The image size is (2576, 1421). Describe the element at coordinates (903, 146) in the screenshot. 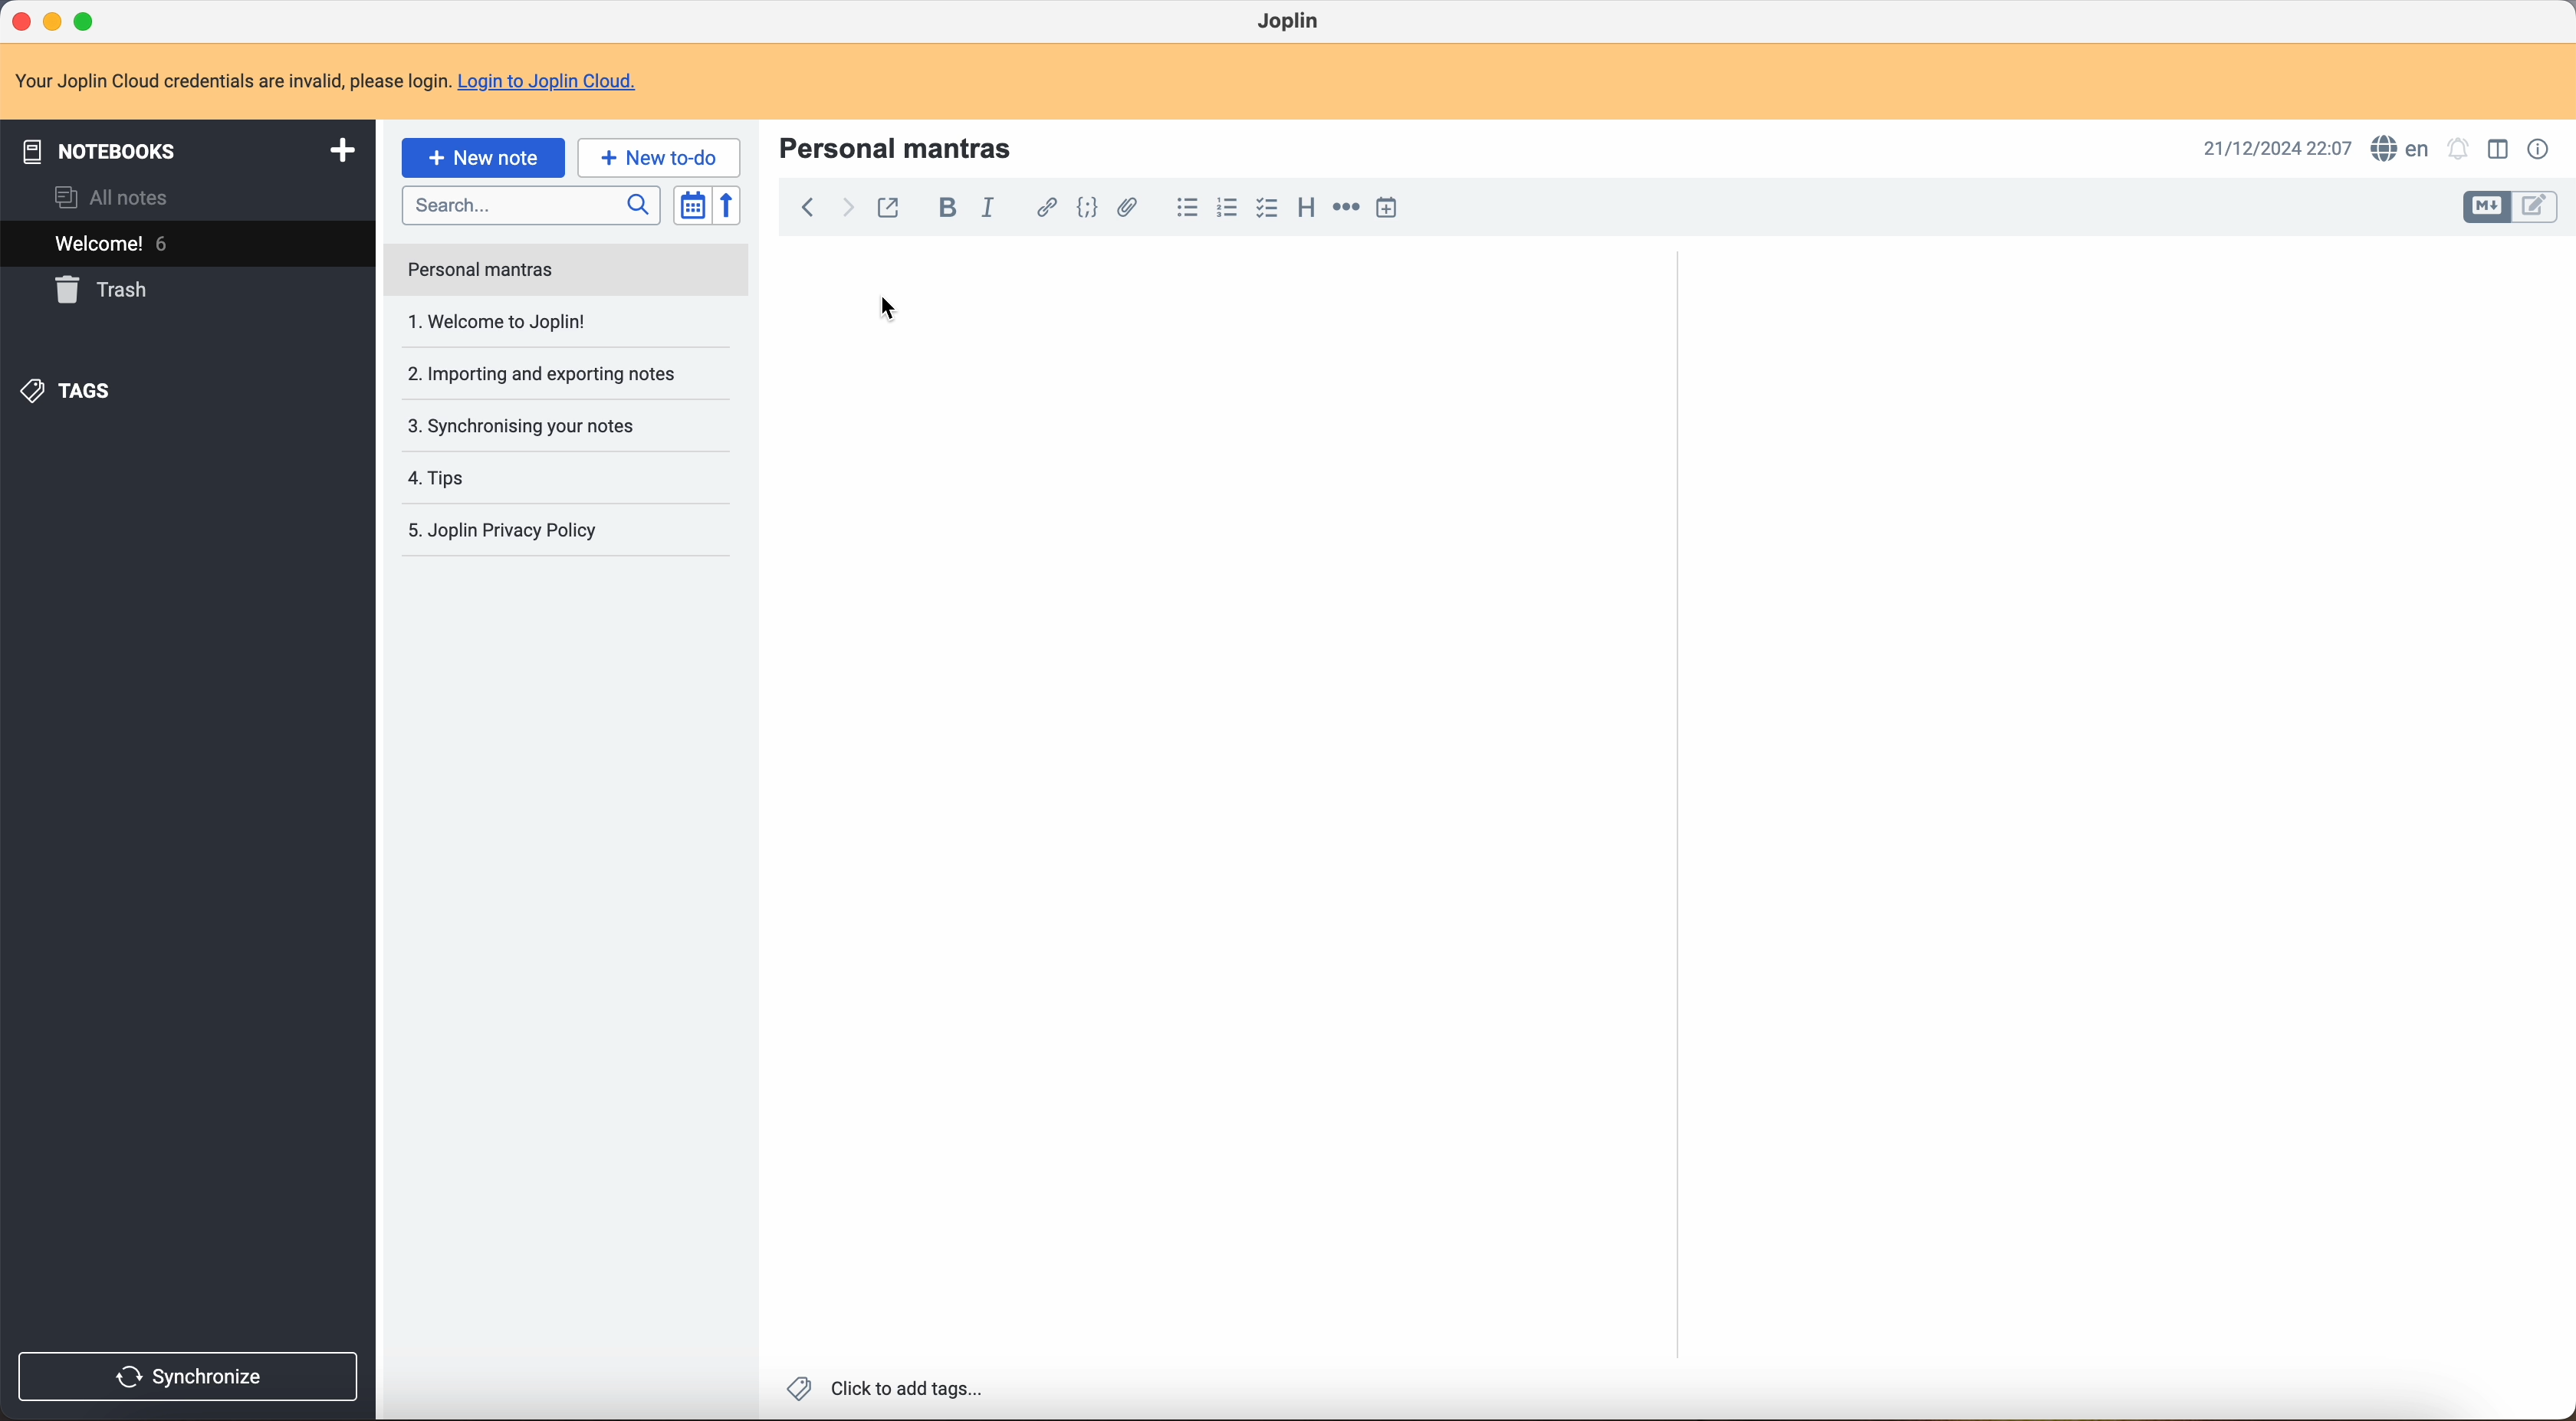

I see `personal mantras title` at that location.